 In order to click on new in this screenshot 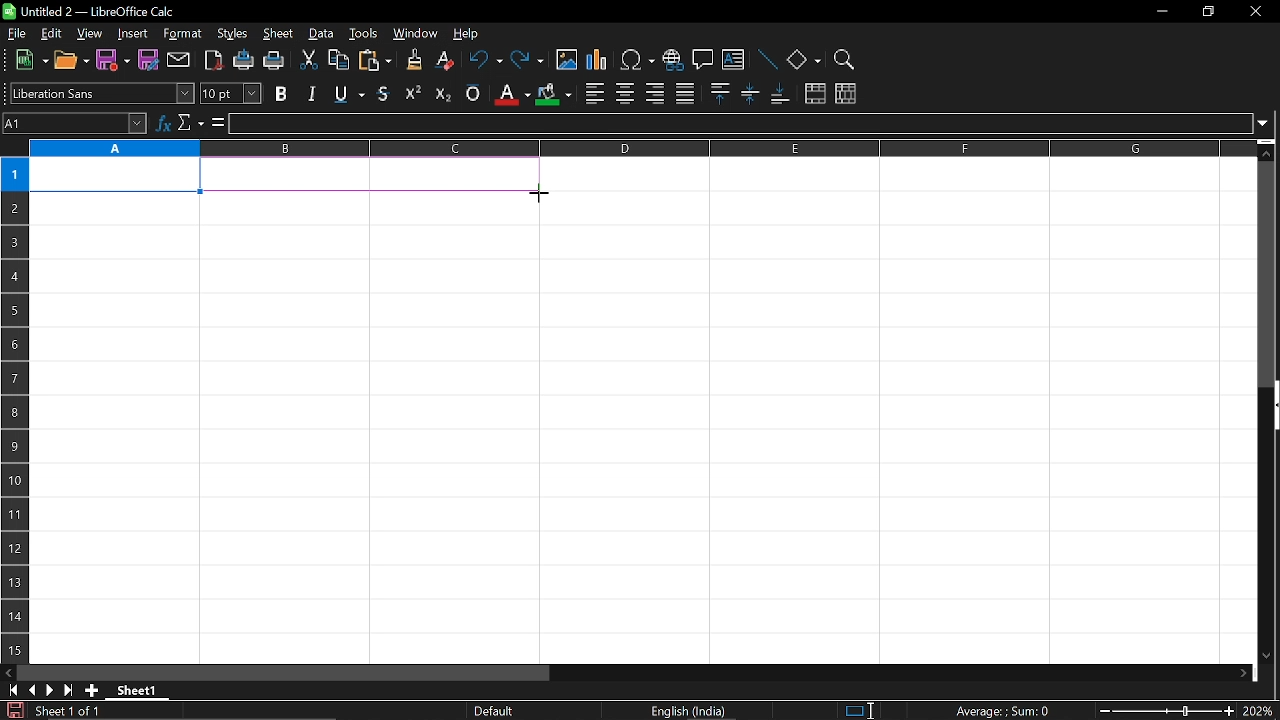, I will do `click(27, 61)`.